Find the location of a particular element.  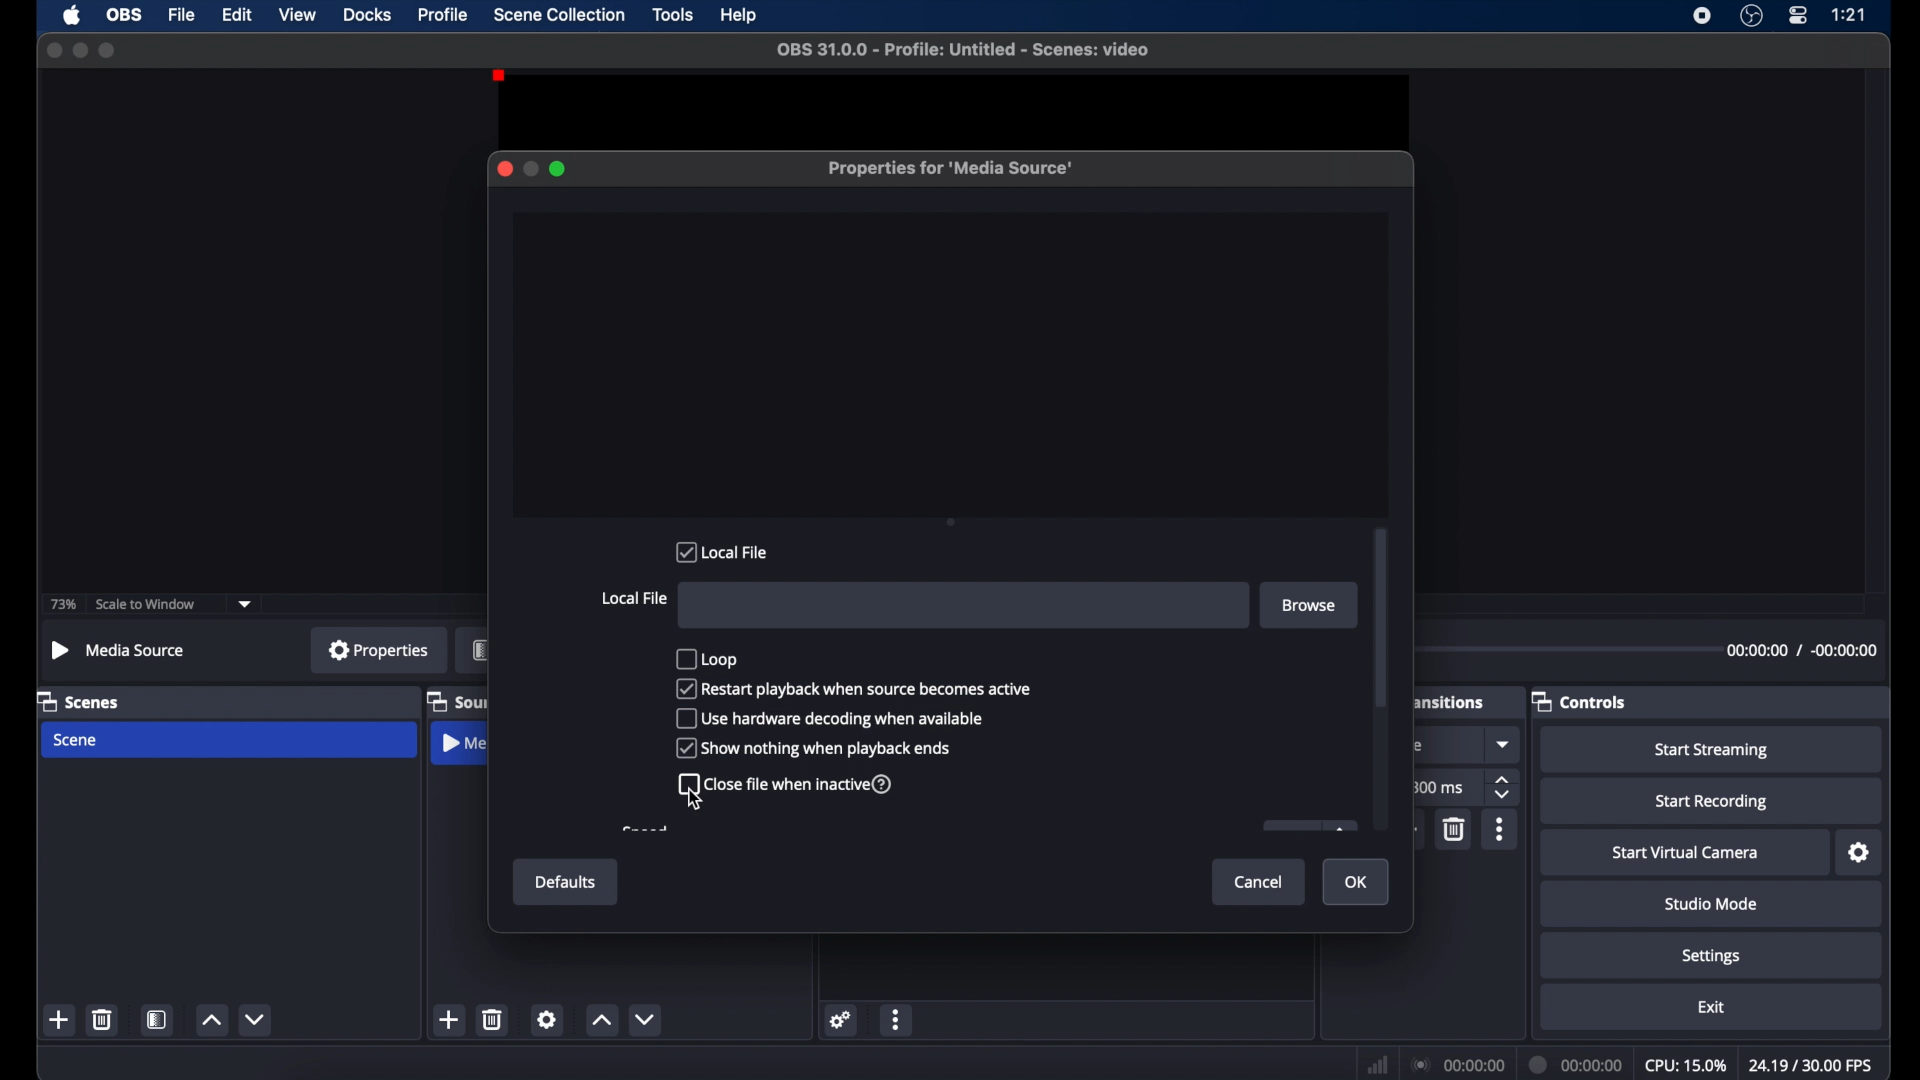

more options is located at coordinates (898, 1021).